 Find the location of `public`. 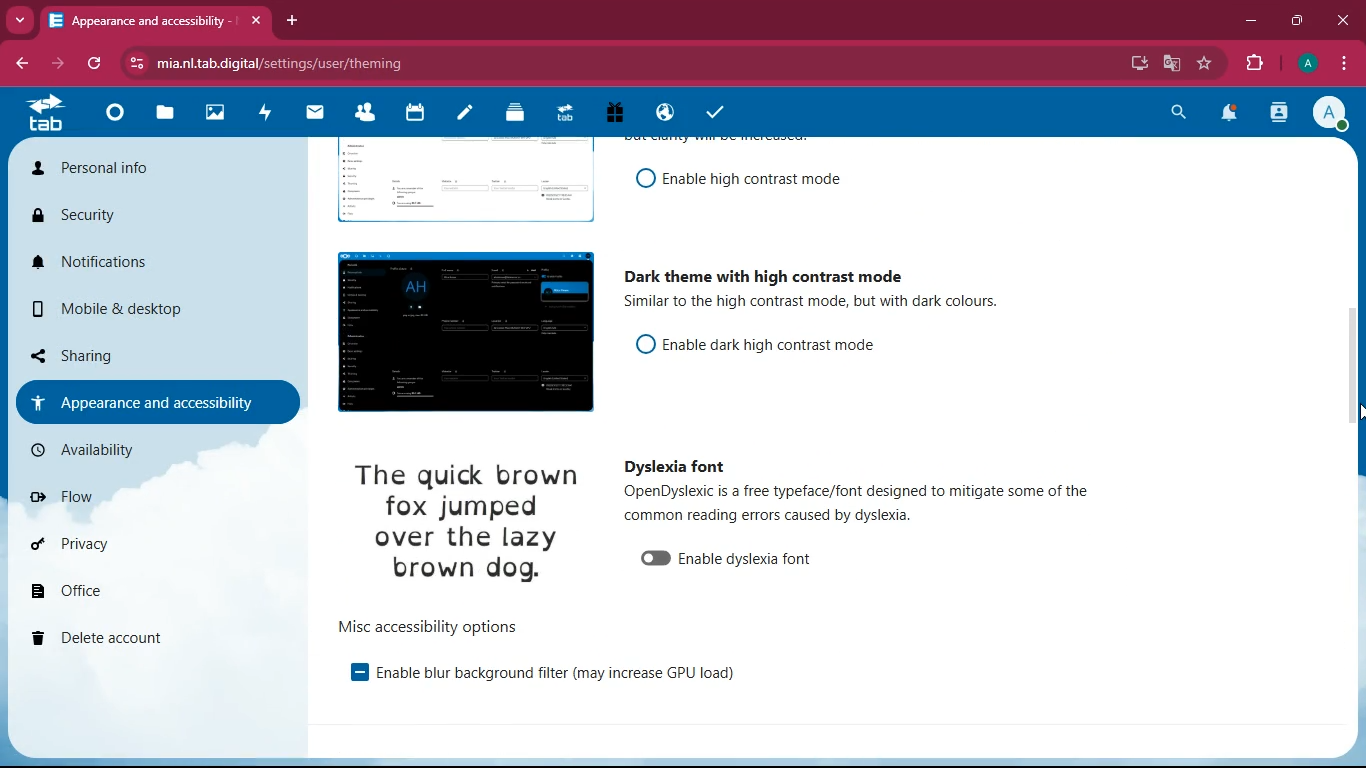

public is located at coordinates (668, 114).